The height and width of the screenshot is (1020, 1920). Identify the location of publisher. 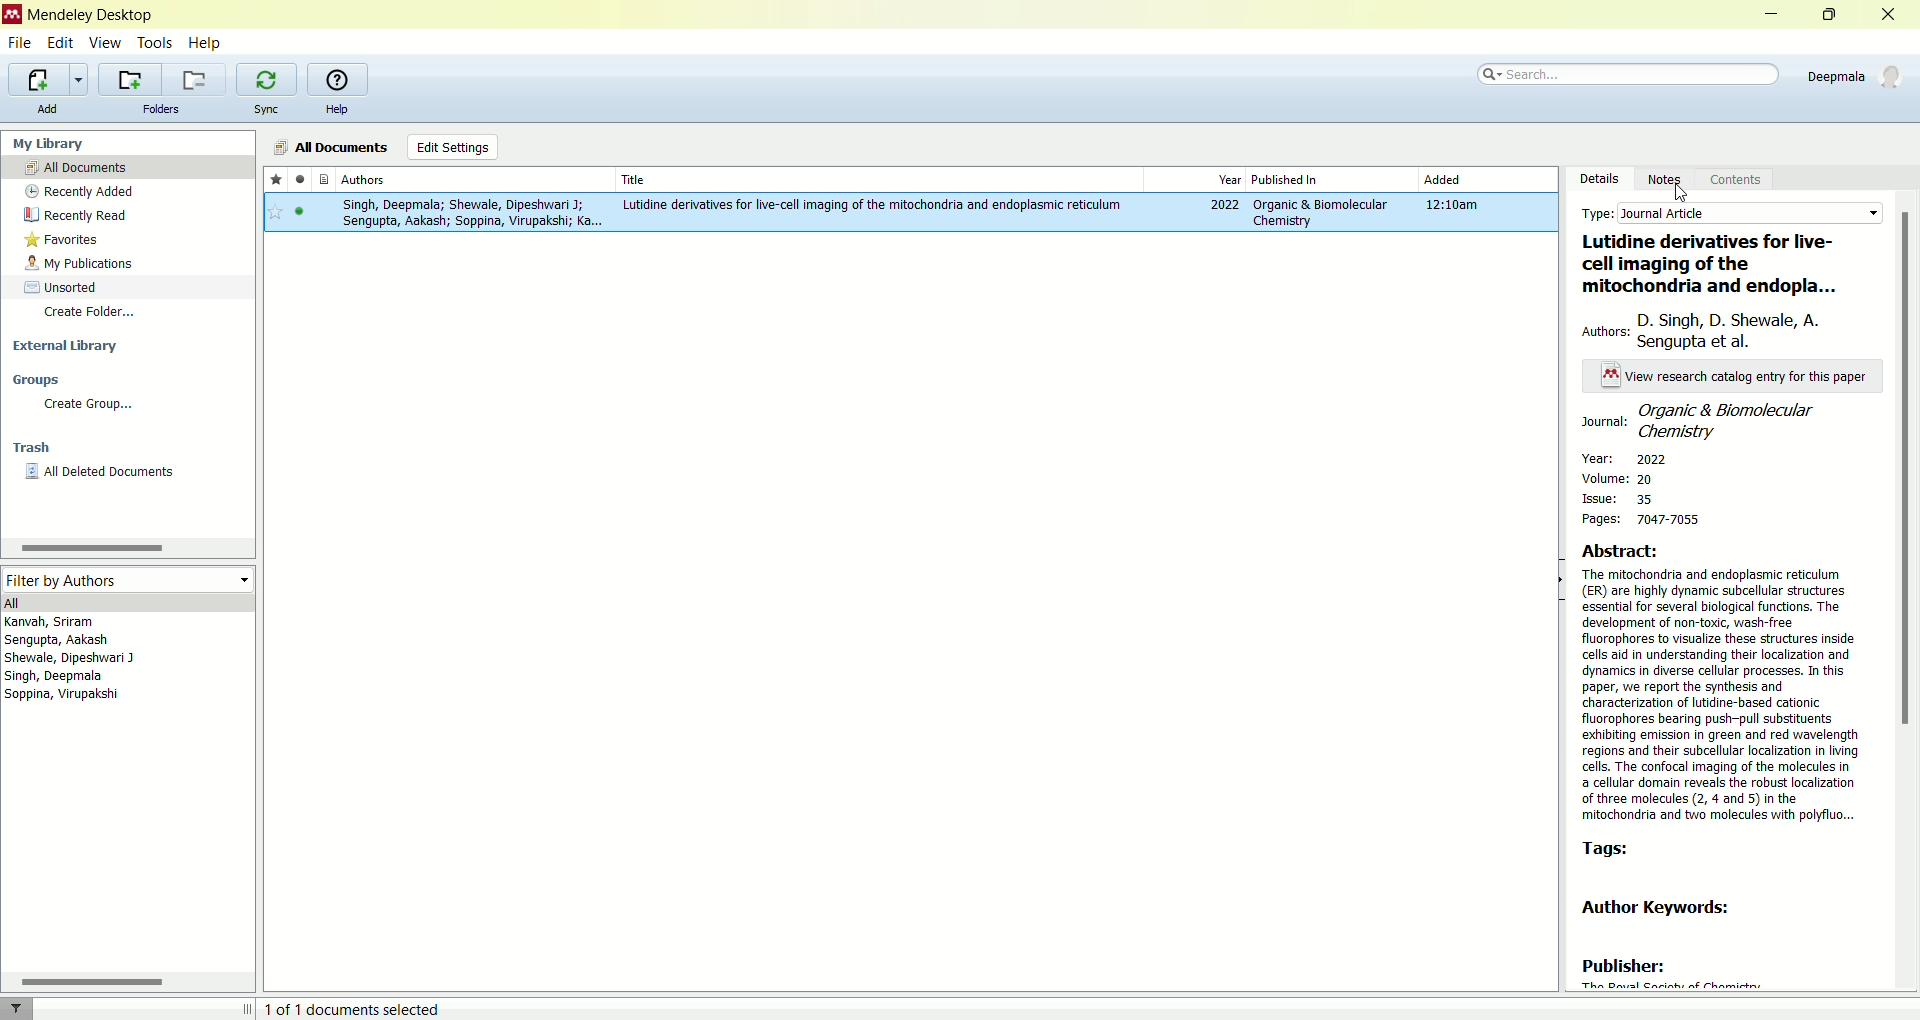
(1624, 962).